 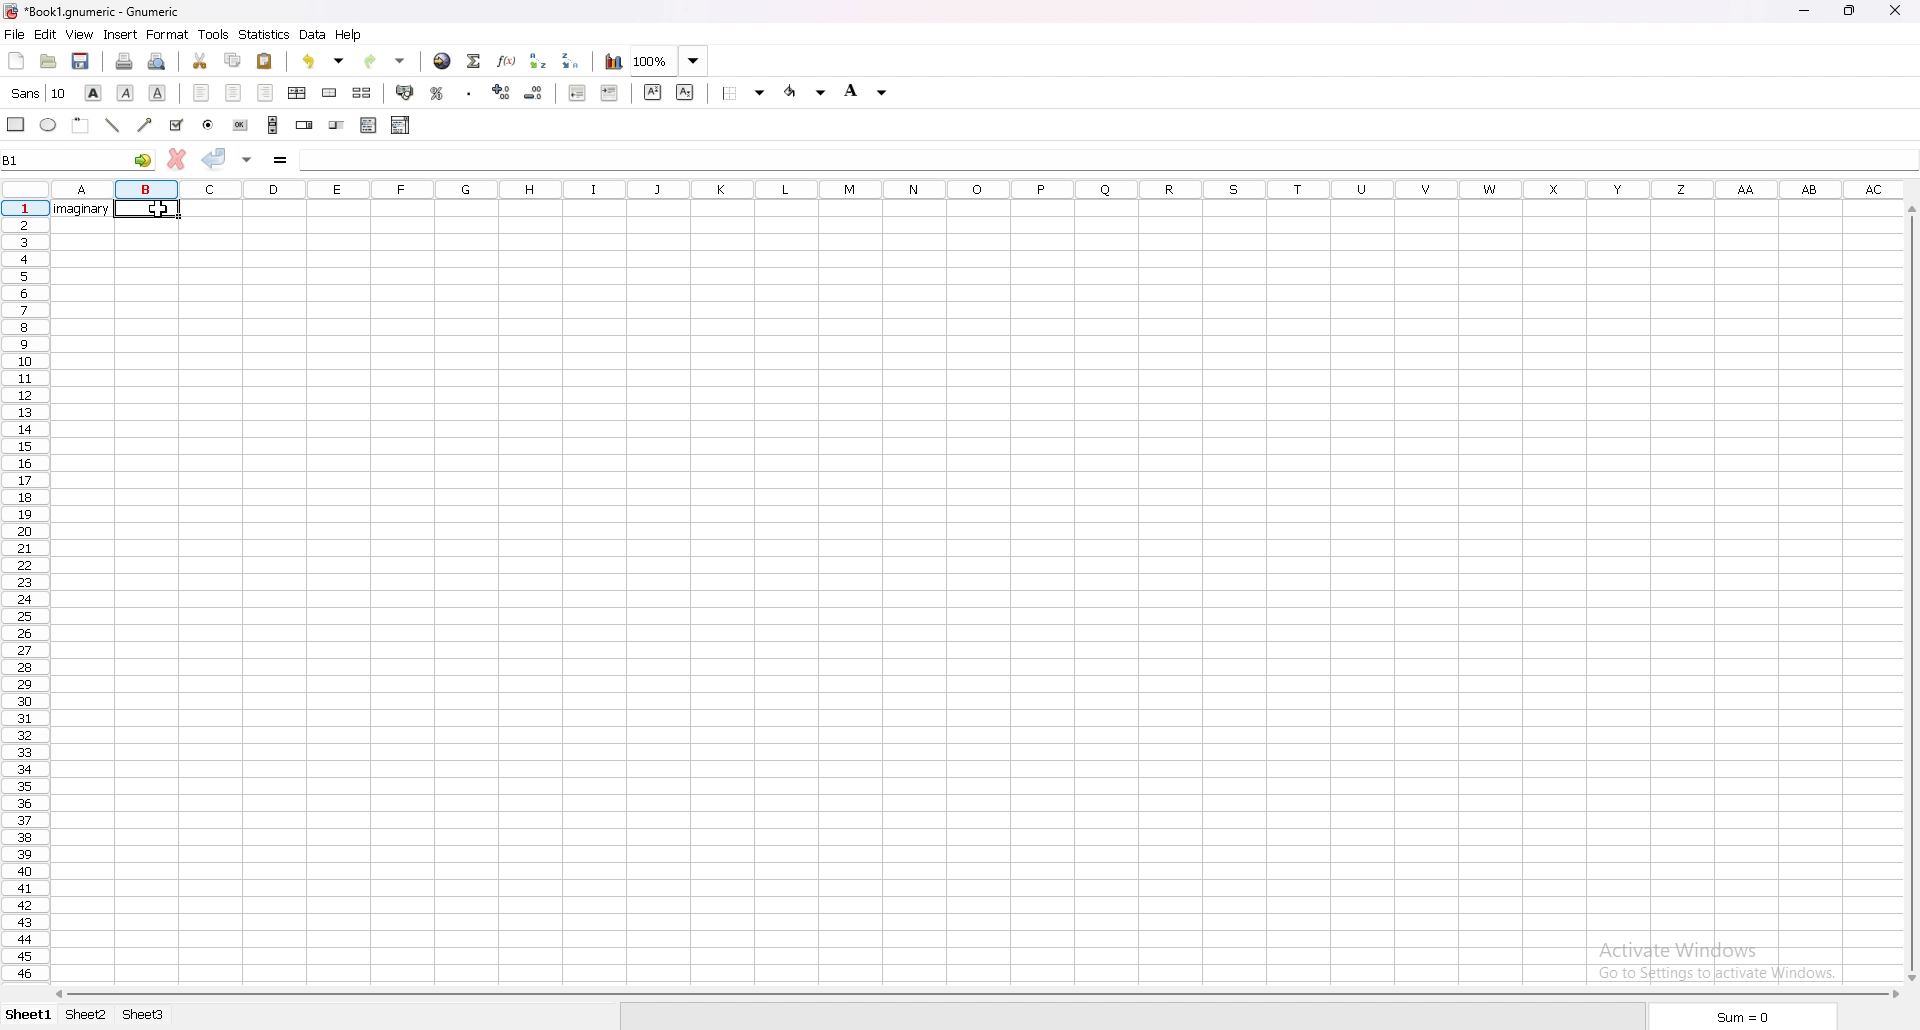 What do you see at coordinates (325, 60) in the screenshot?
I see `unod` at bounding box center [325, 60].